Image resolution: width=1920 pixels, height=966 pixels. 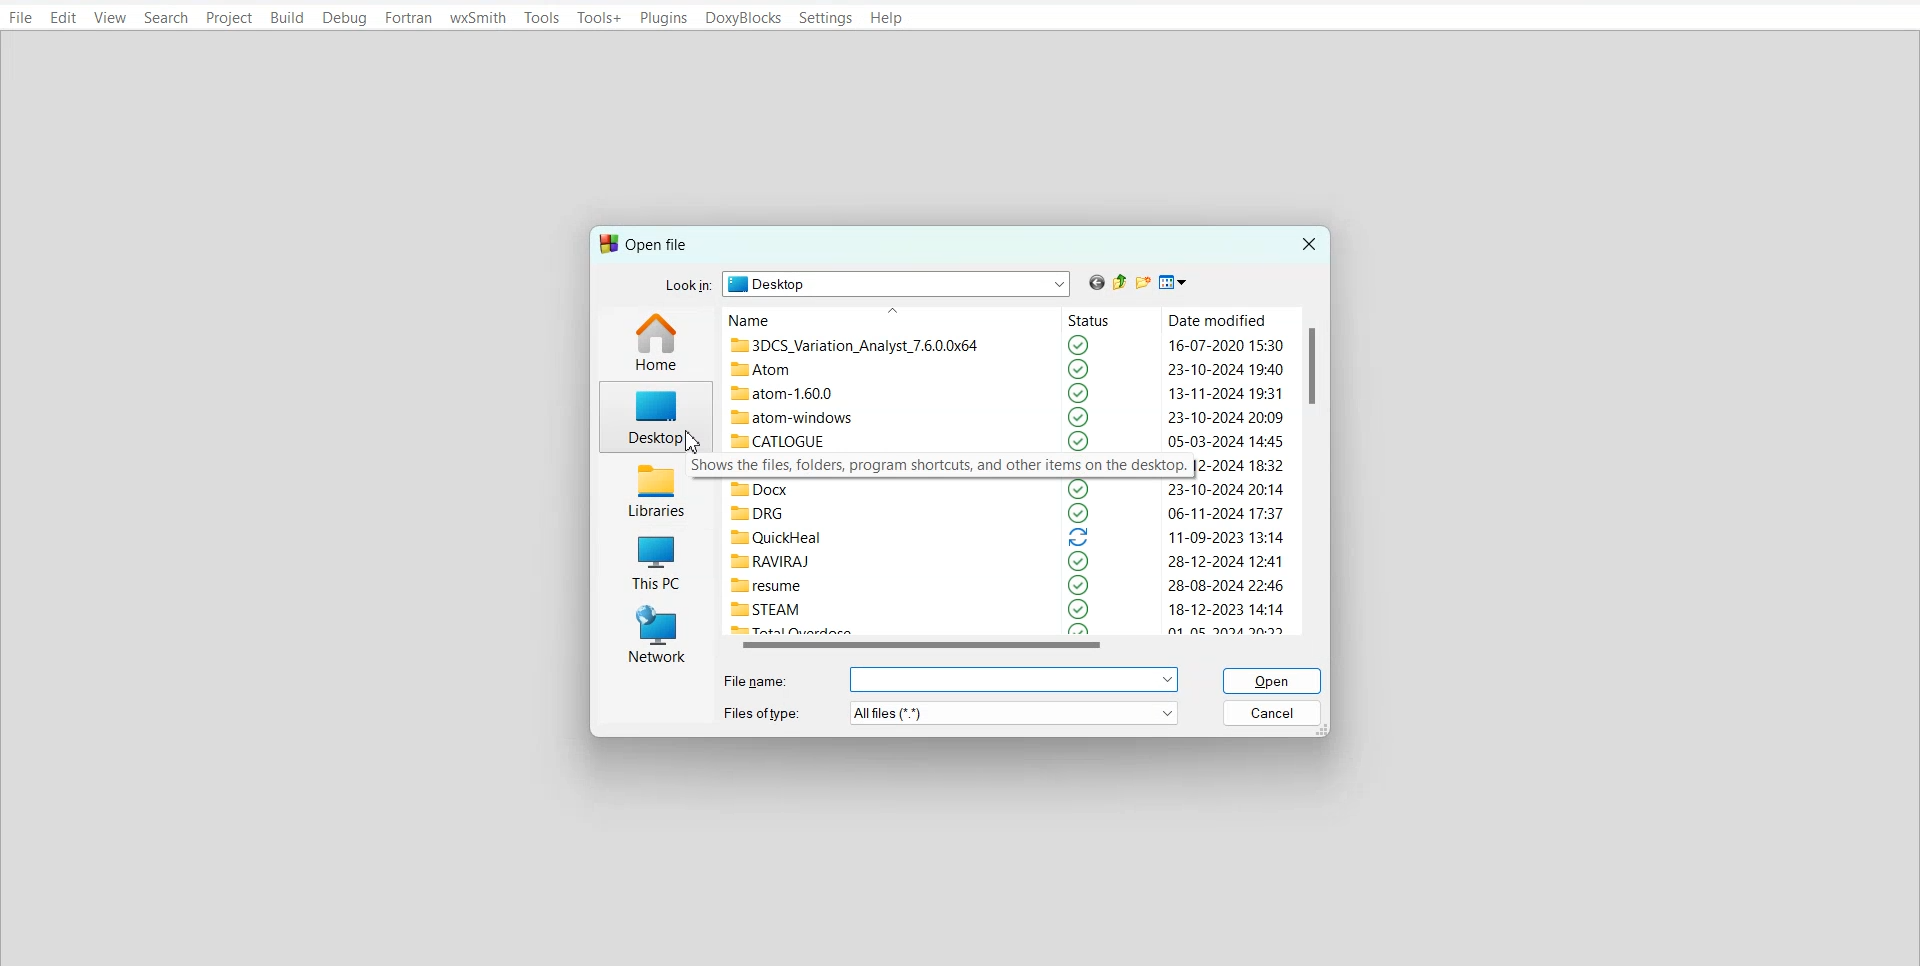 What do you see at coordinates (1229, 611) in the screenshot?
I see `18-12-2023 14:14` at bounding box center [1229, 611].